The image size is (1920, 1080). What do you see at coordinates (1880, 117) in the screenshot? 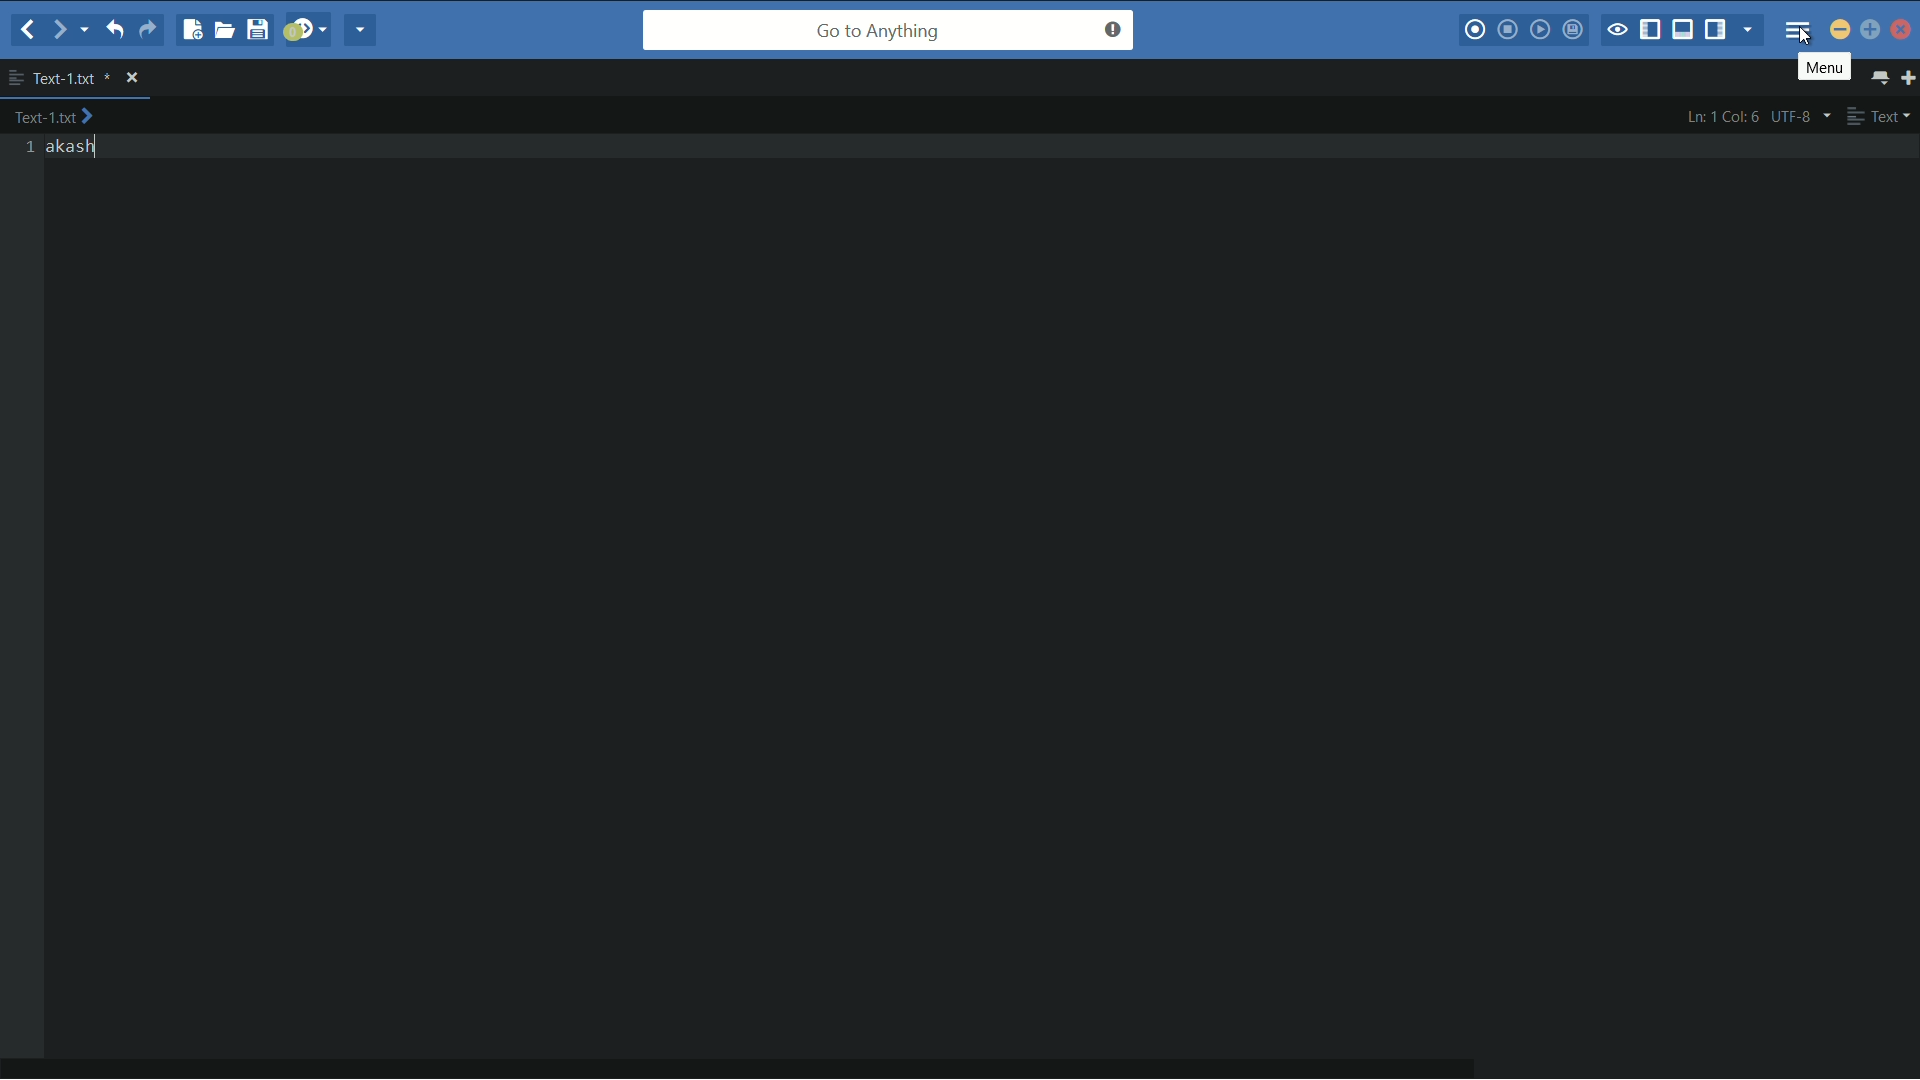
I see `file type` at bounding box center [1880, 117].